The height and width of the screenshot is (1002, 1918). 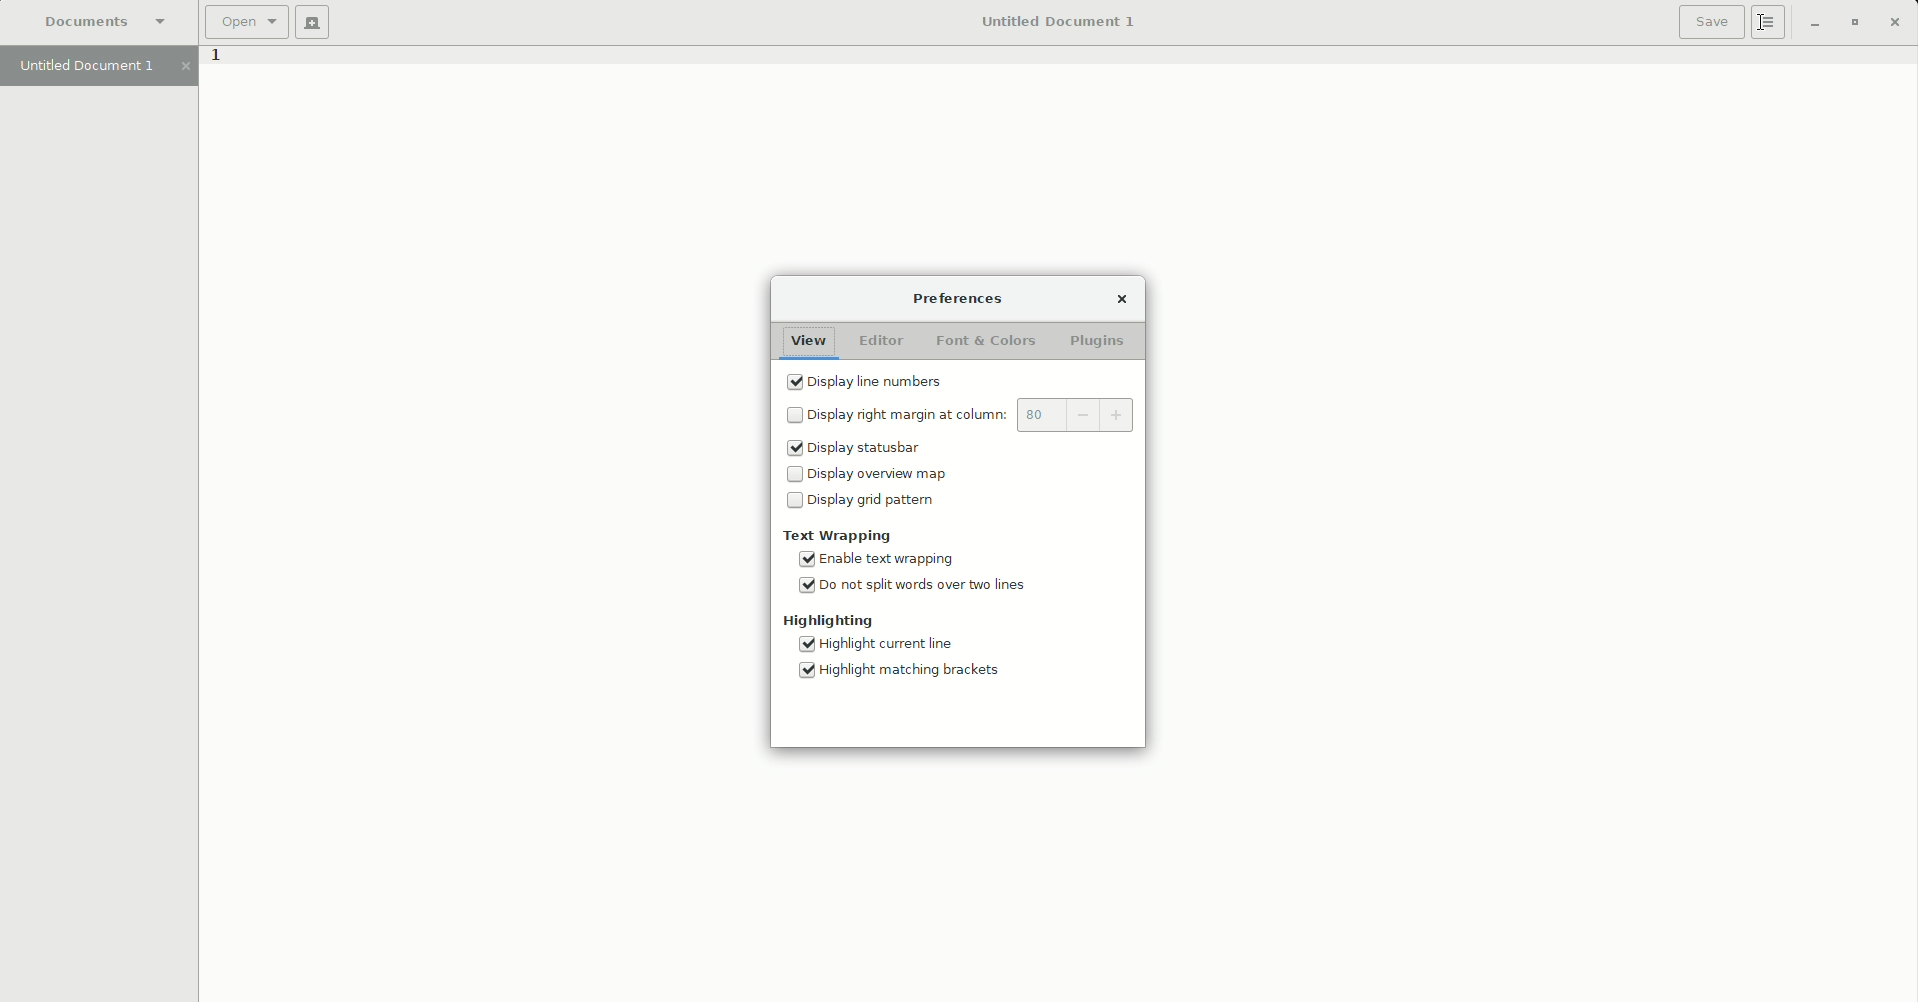 What do you see at coordinates (914, 589) in the screenshot?
I see `Do no split words over two lines` at bounding box center [914, 589].